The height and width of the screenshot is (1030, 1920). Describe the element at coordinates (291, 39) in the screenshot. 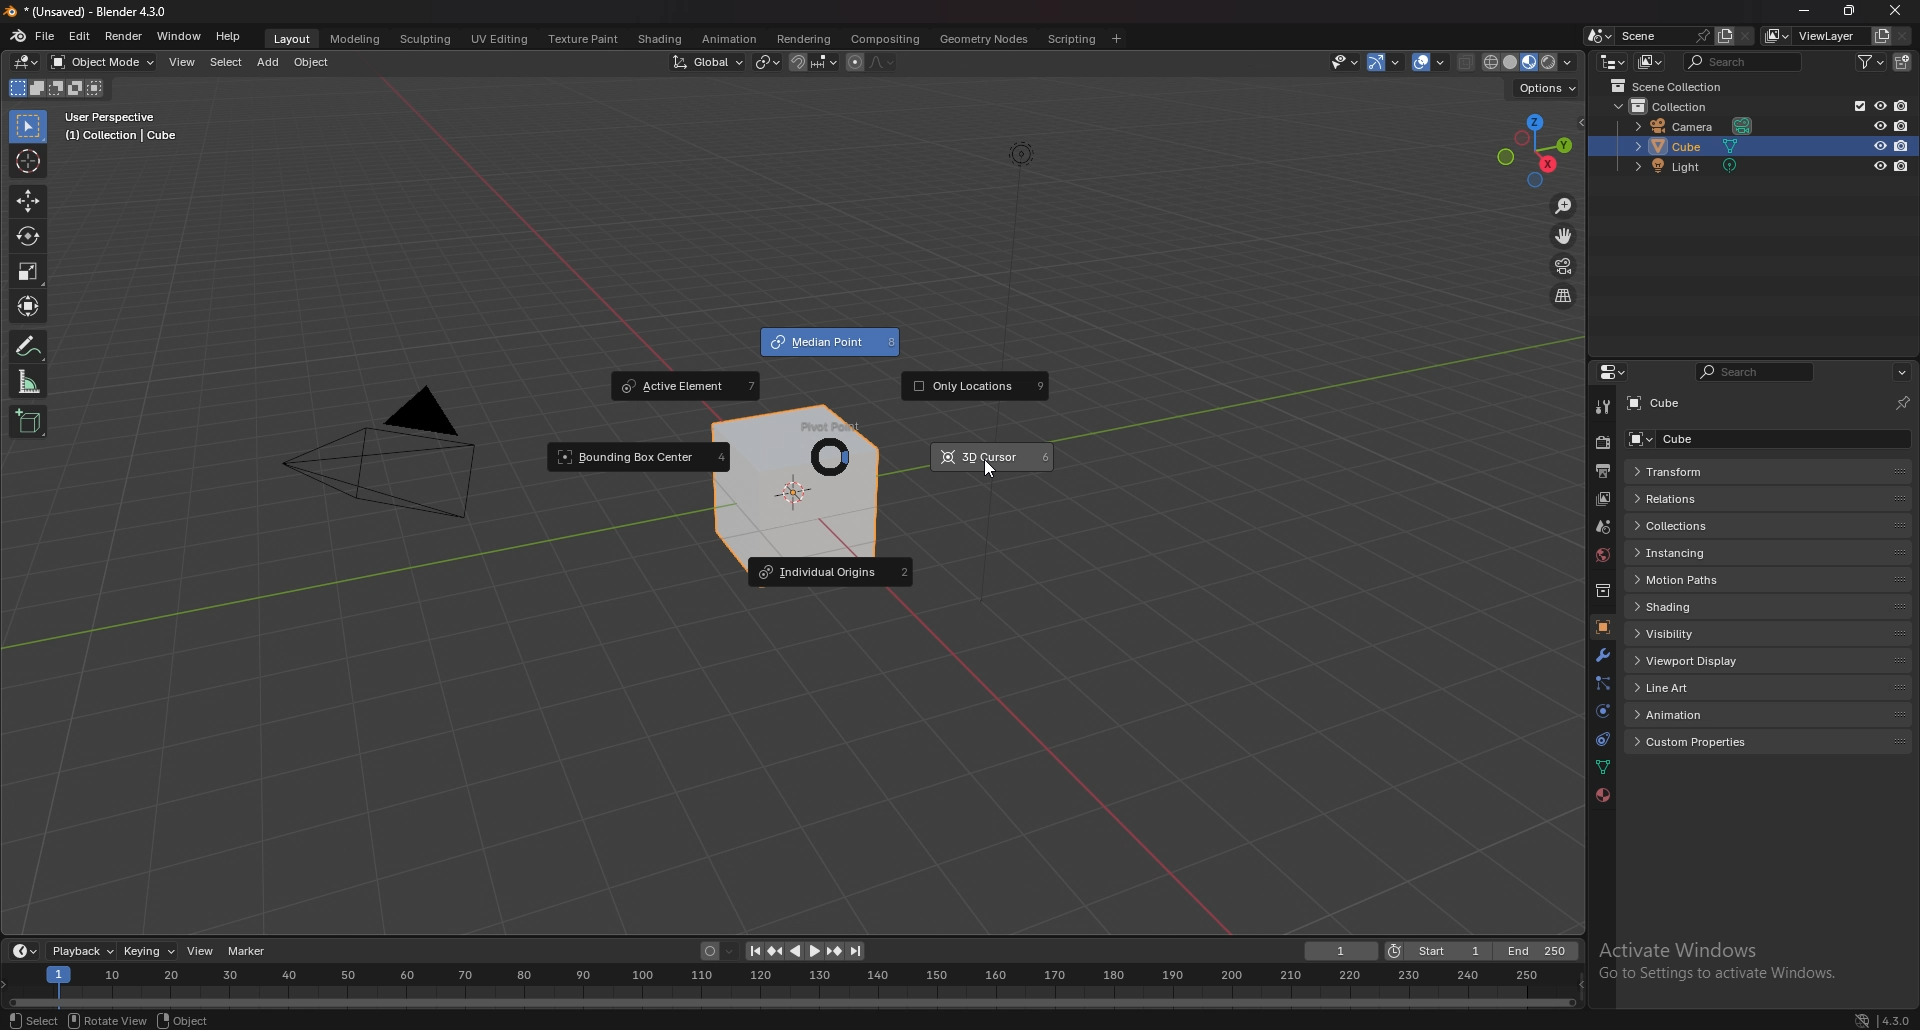

I see `layout` at that location.